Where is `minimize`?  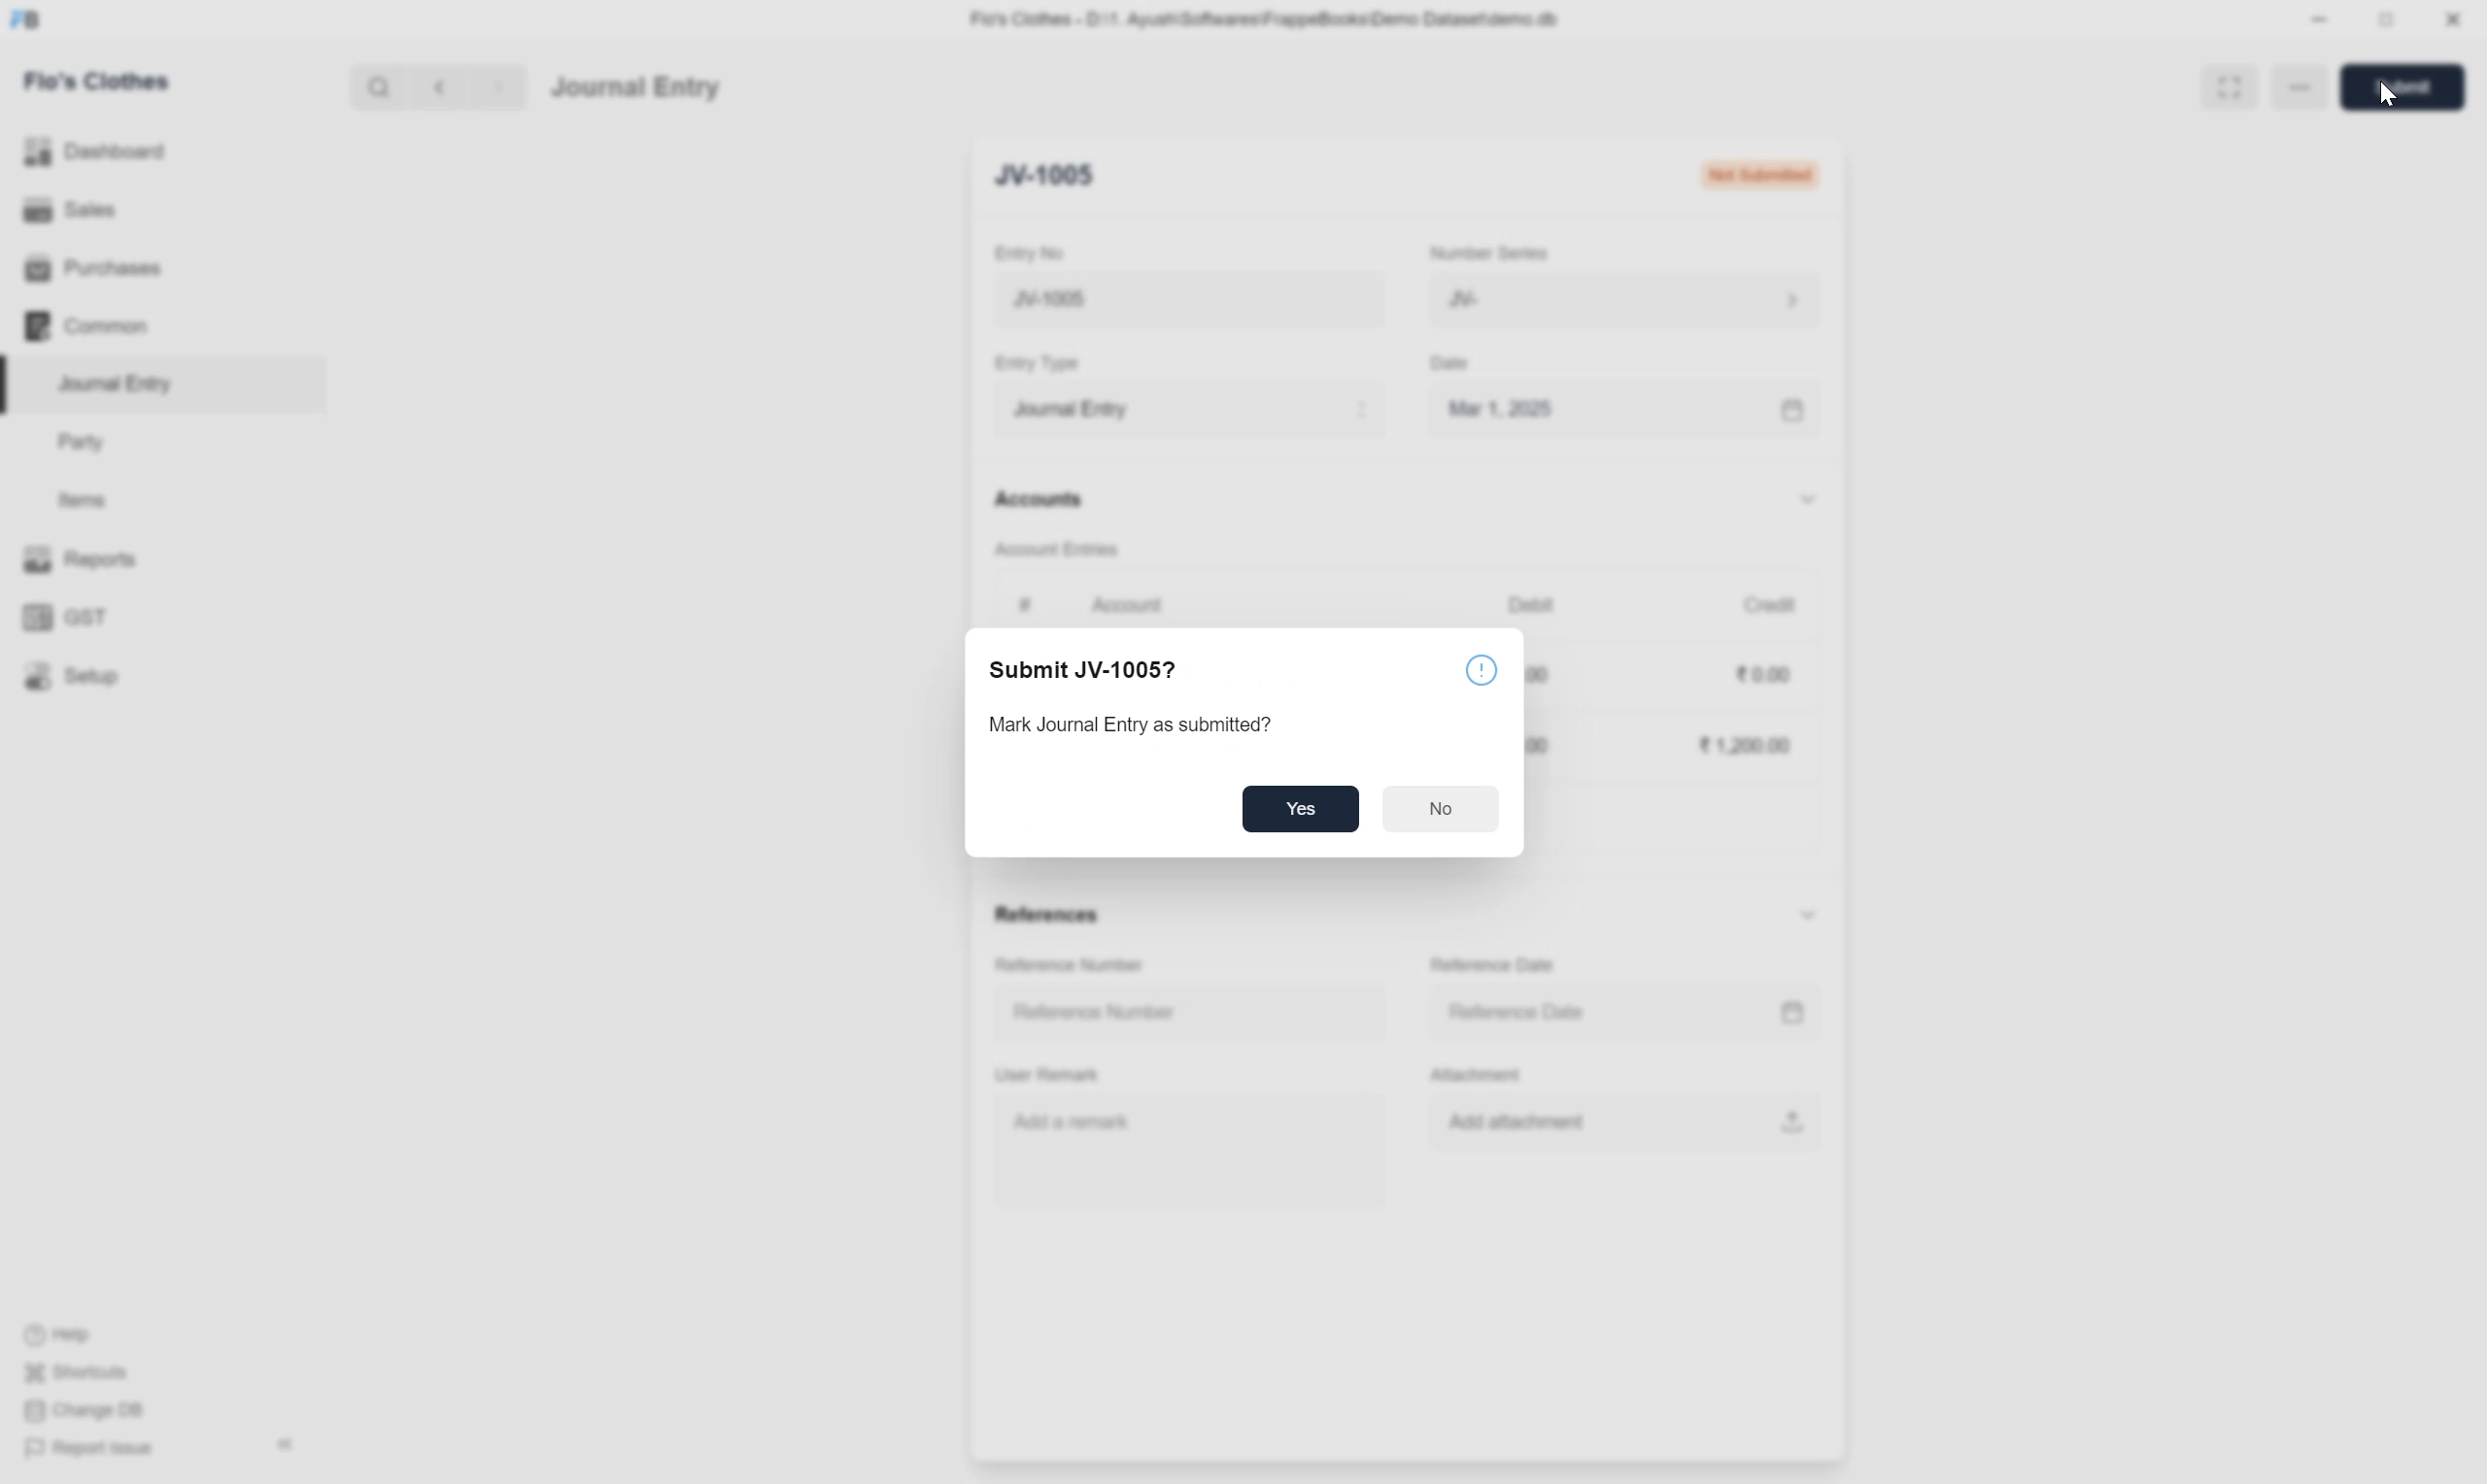 minimize is located at coordinates (2320, 21).